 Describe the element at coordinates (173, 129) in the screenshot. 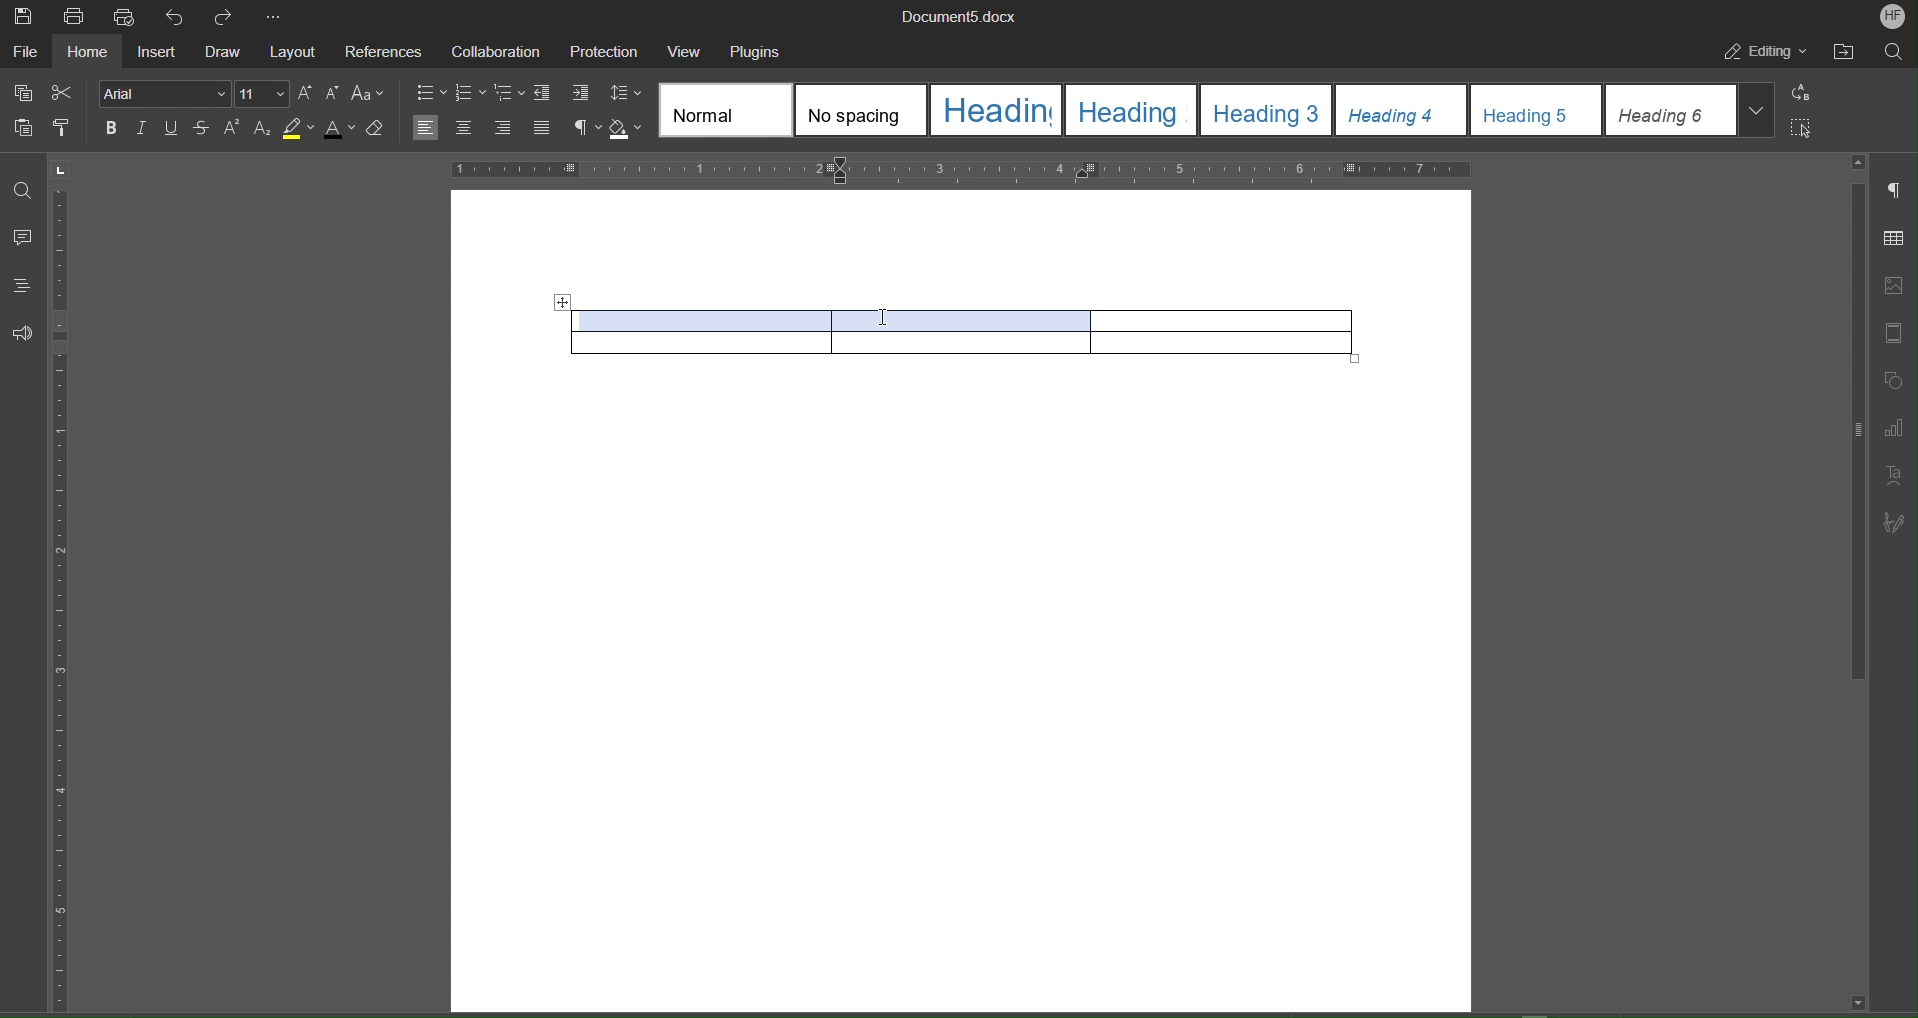

I see `Underline` at that location.